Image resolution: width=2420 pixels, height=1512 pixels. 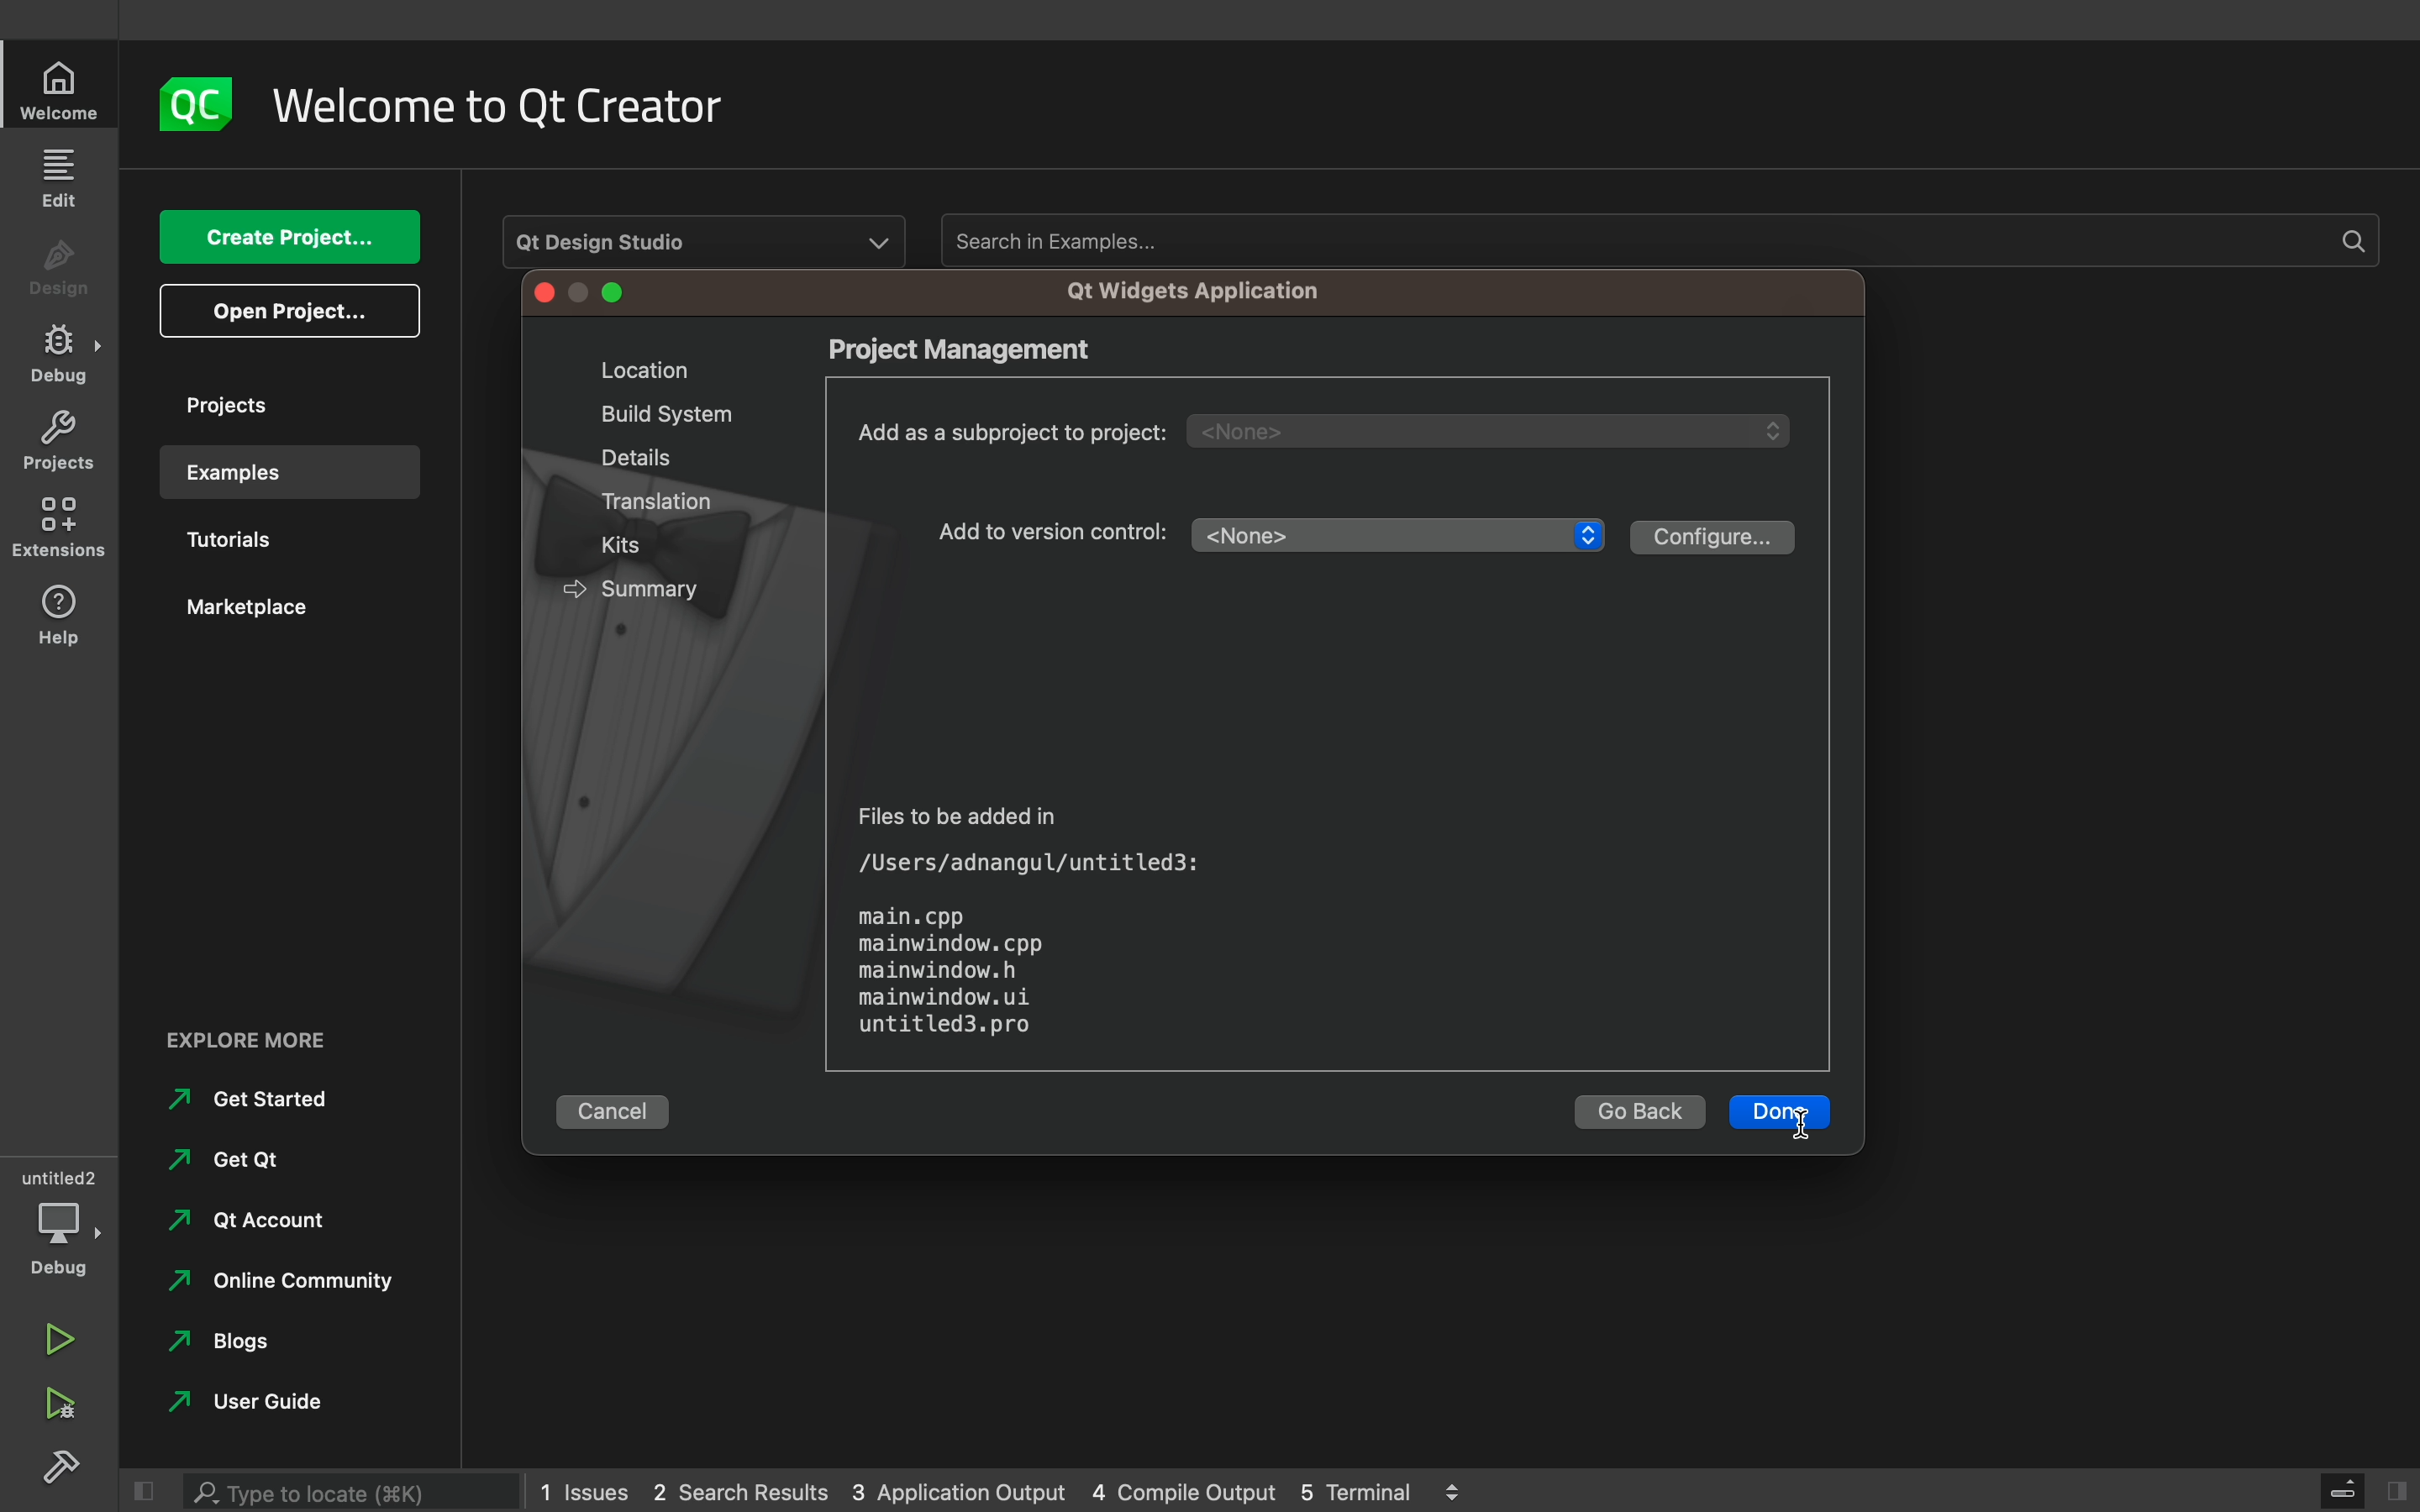 What do you see at coordinates (660, 504) in the screenshot?
I see `` at bounding box center [660, 504].